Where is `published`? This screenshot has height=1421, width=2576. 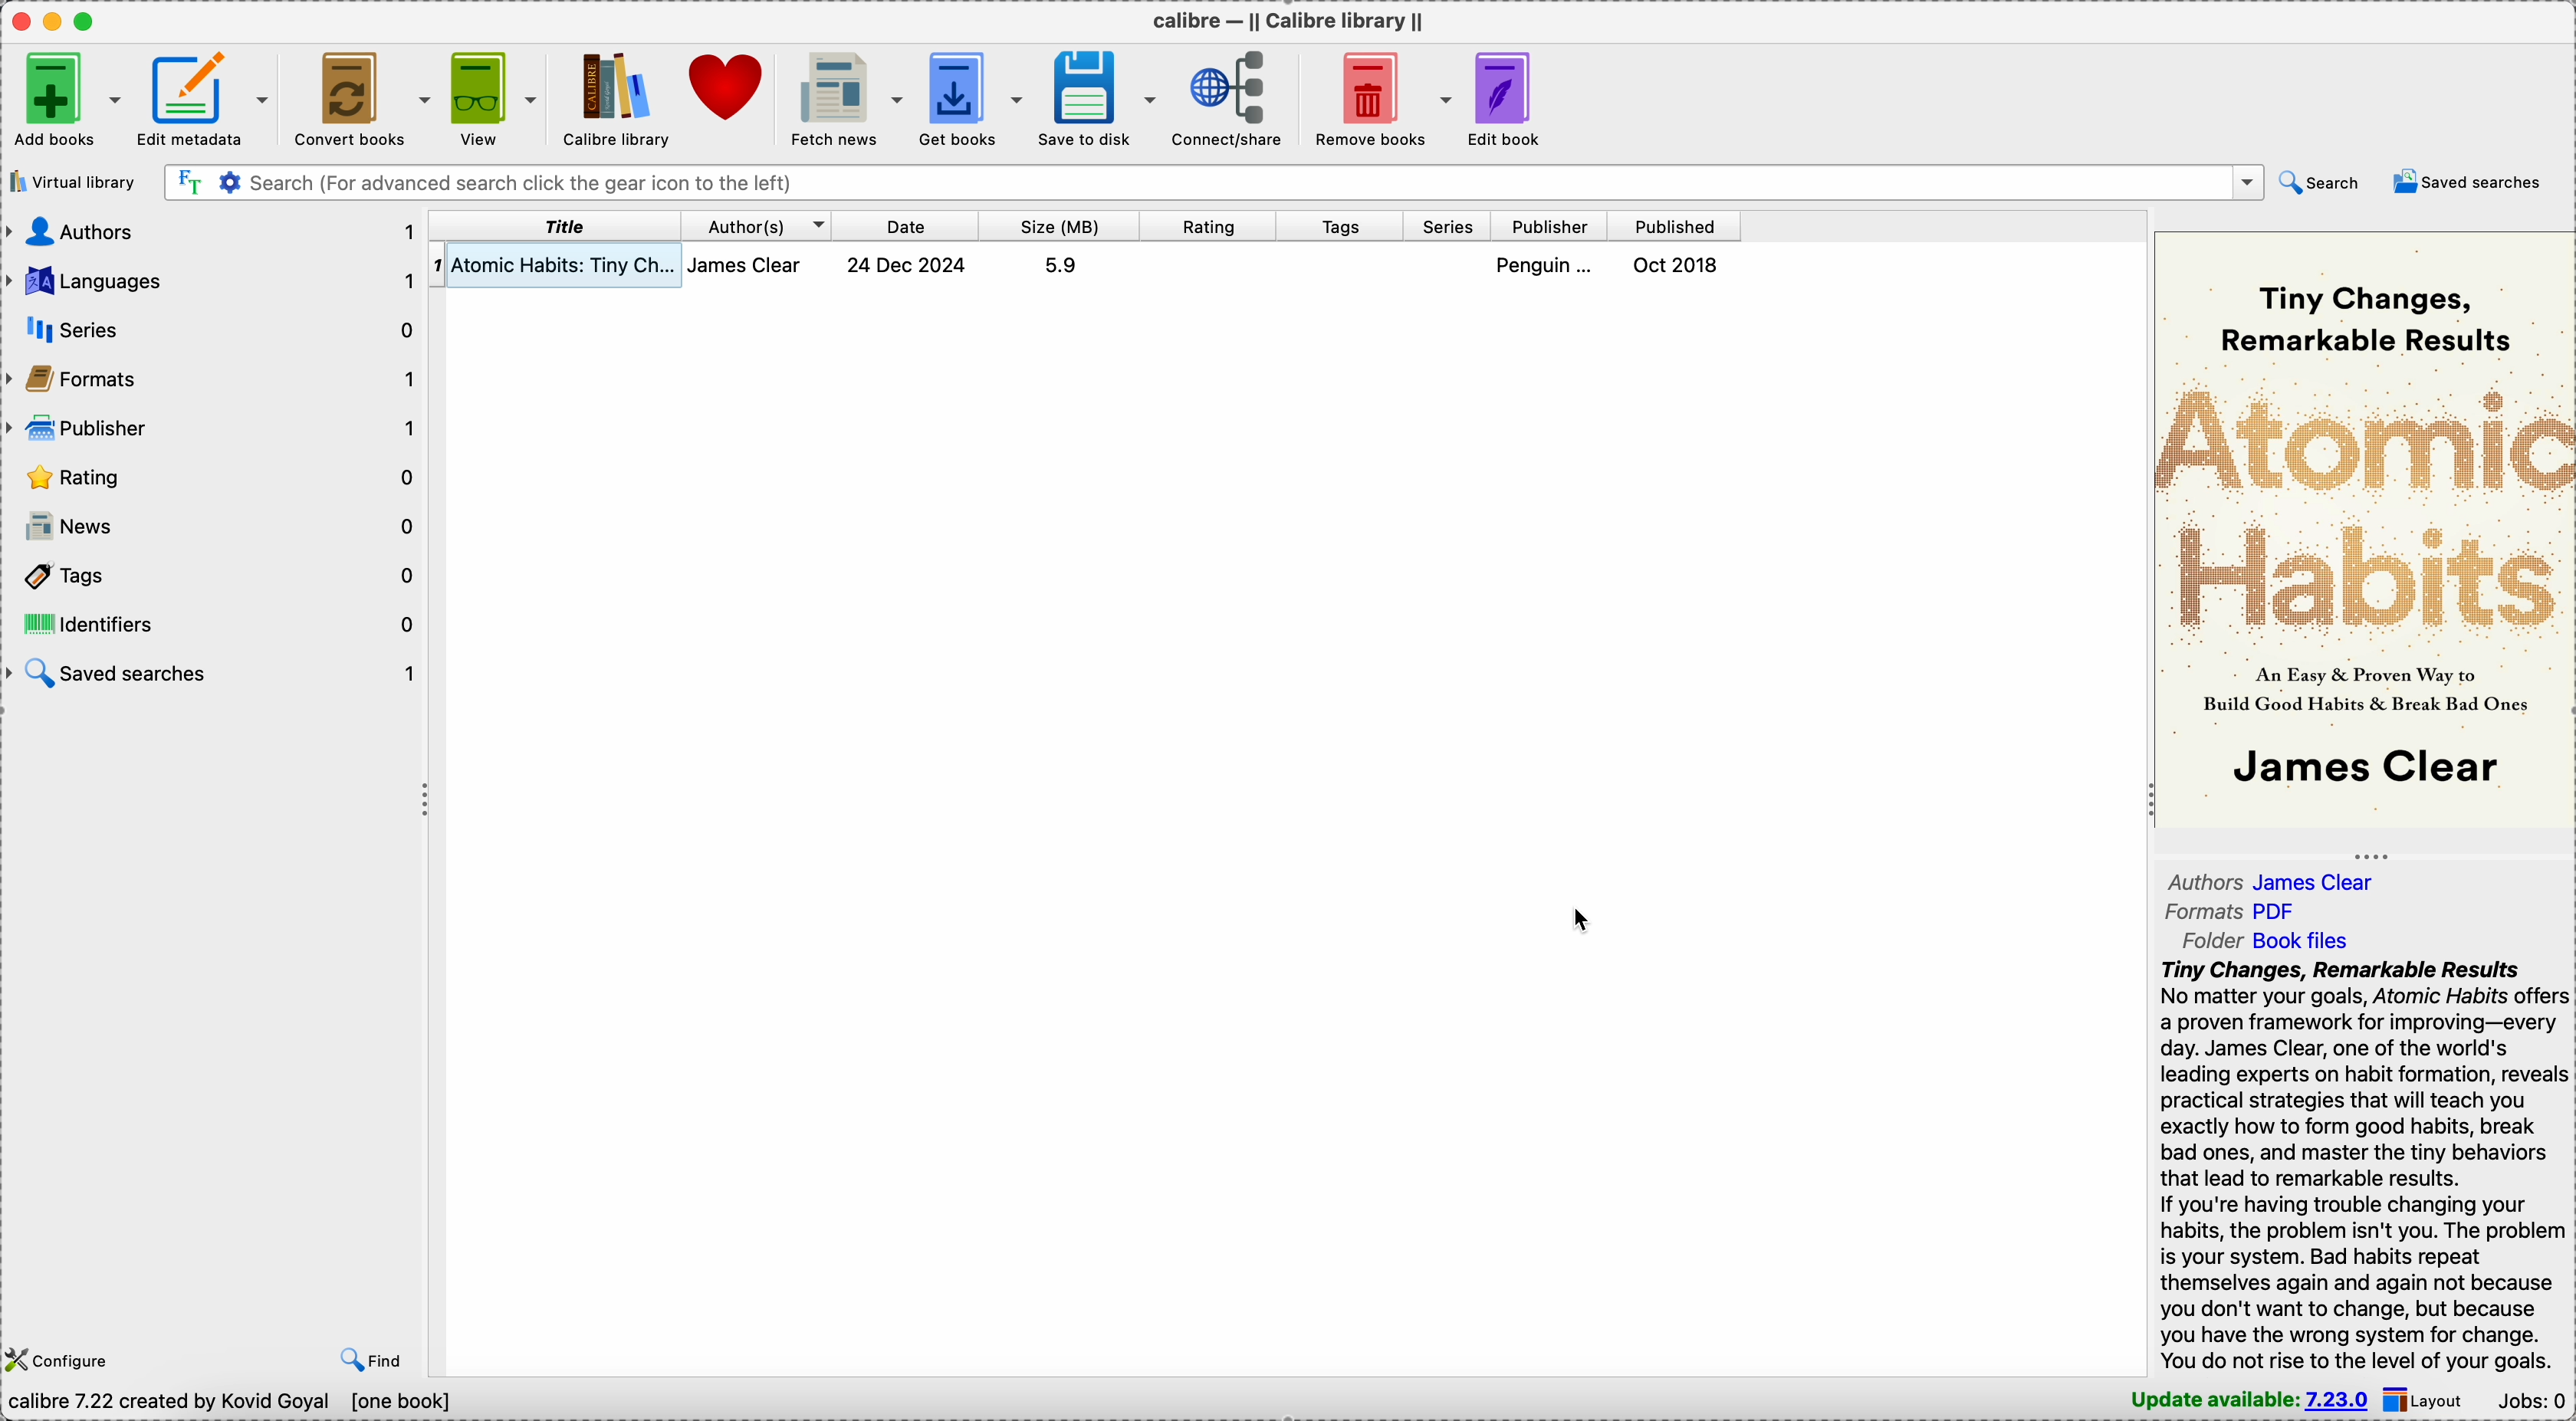
published is located at coordinates (1675, 227).